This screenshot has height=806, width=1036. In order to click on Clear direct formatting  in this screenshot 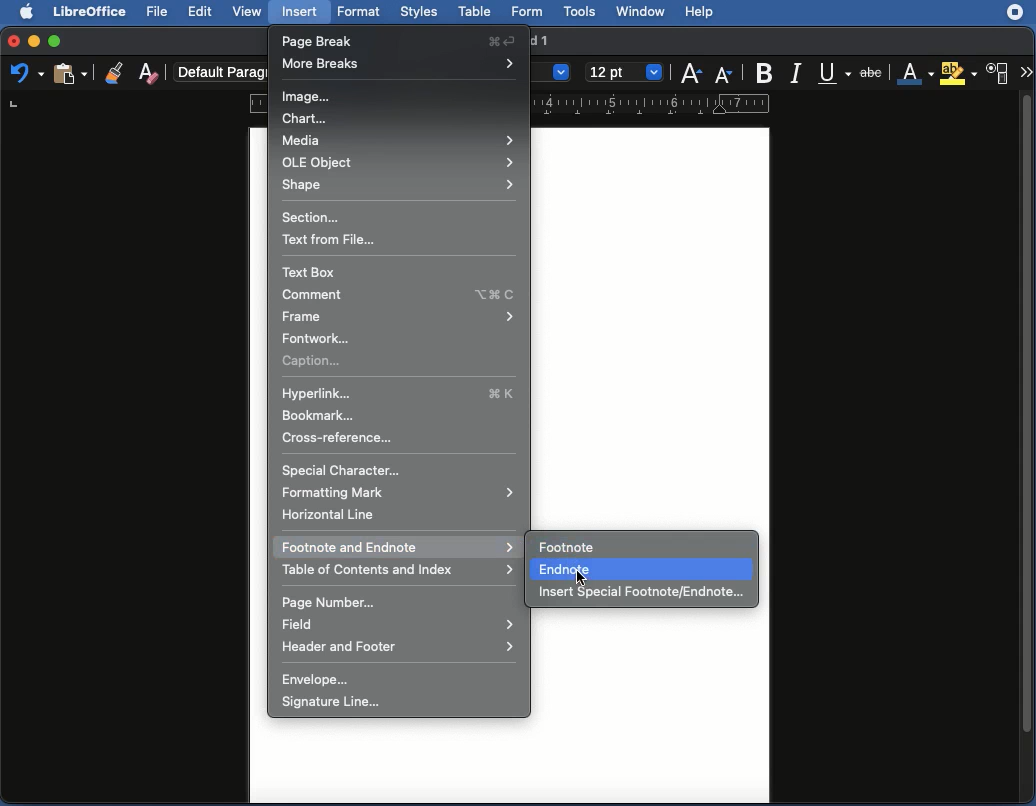, I will do `click(150, 75)`.